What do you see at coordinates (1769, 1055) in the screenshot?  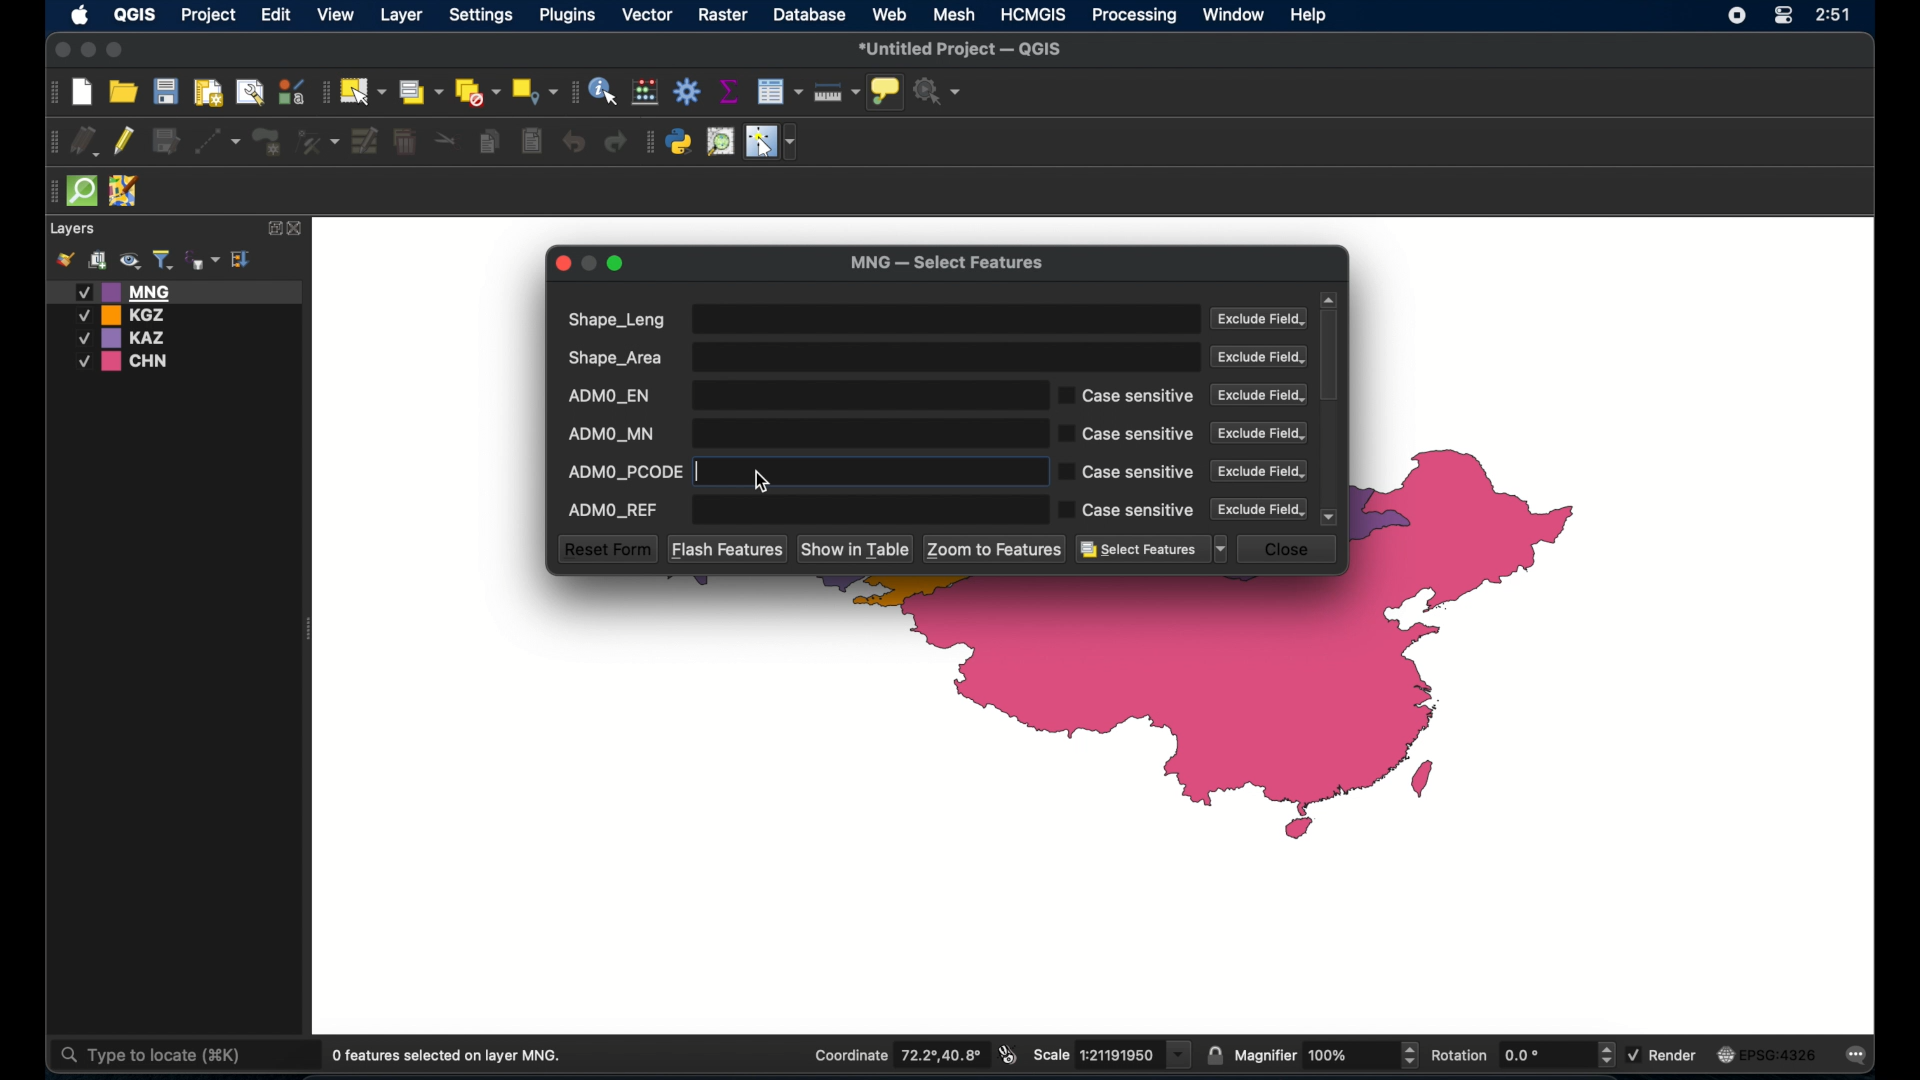 I see `EPSG:4326` at bounding box center [1769, 1055].